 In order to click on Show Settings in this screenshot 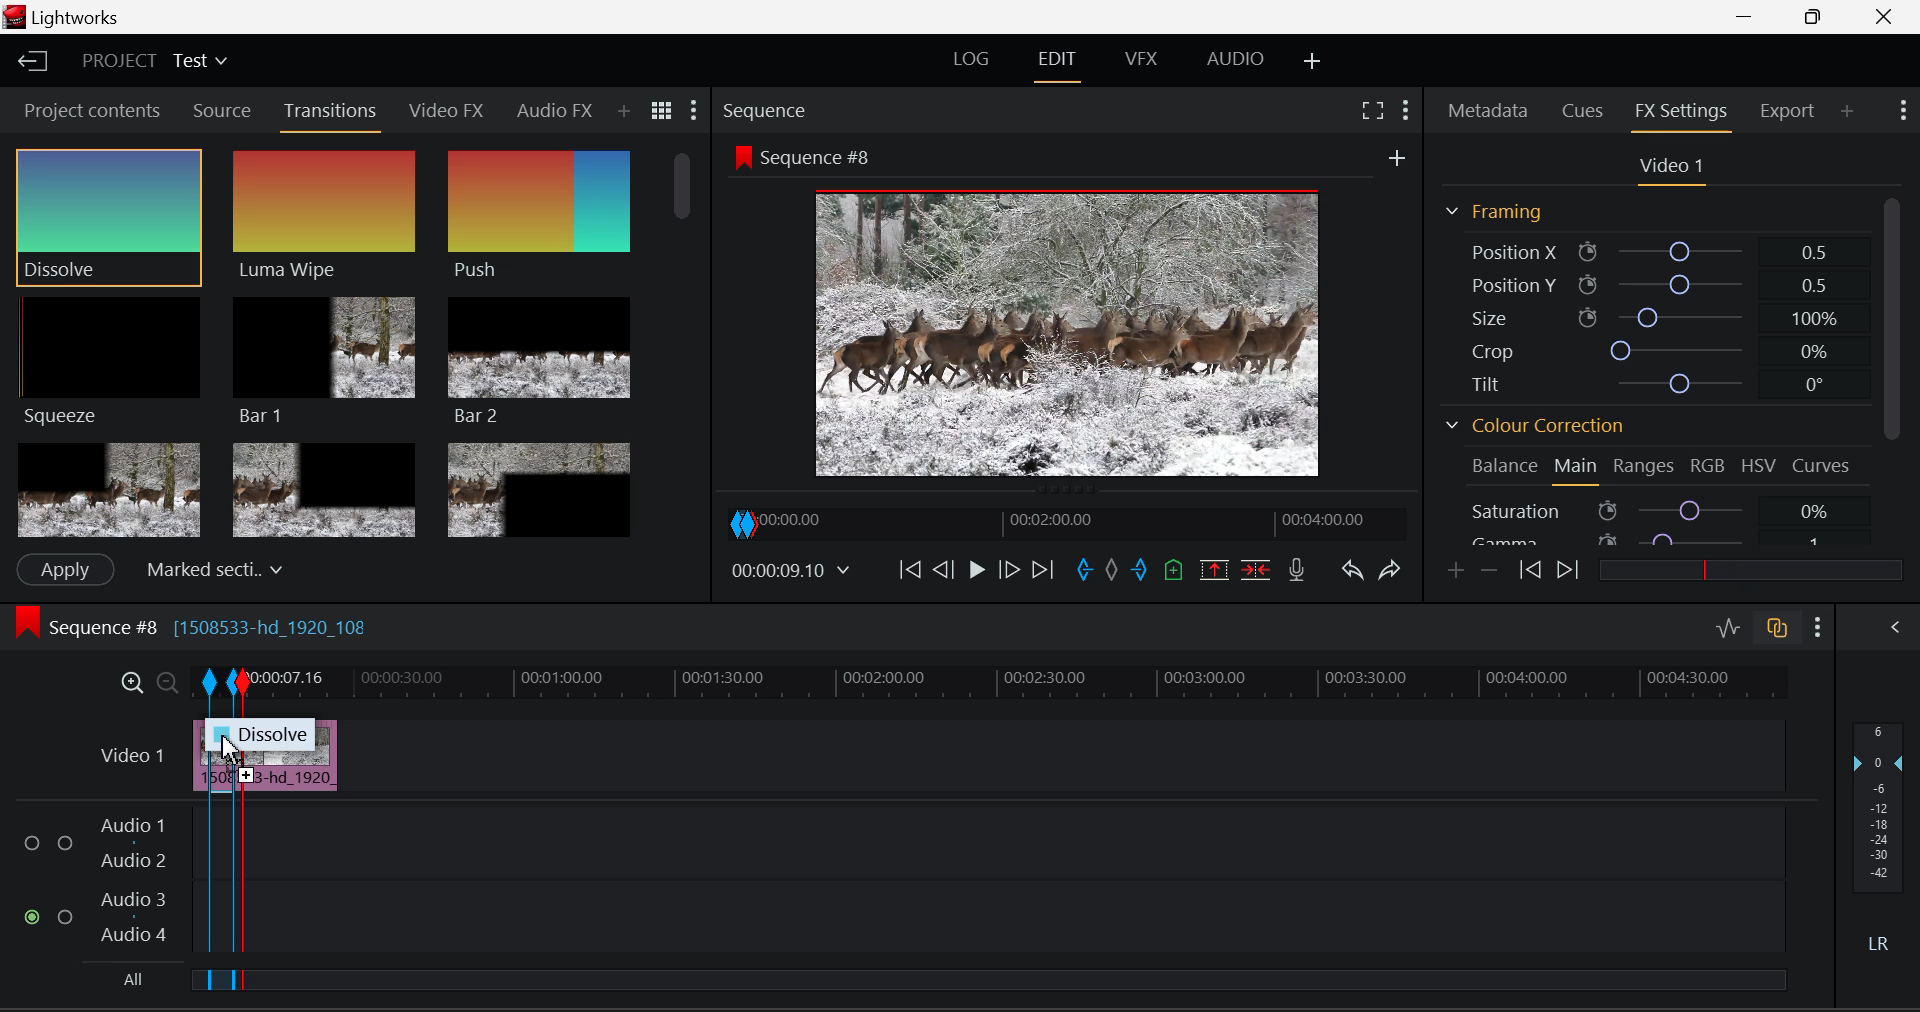, I will do `click(1904, 111)`.